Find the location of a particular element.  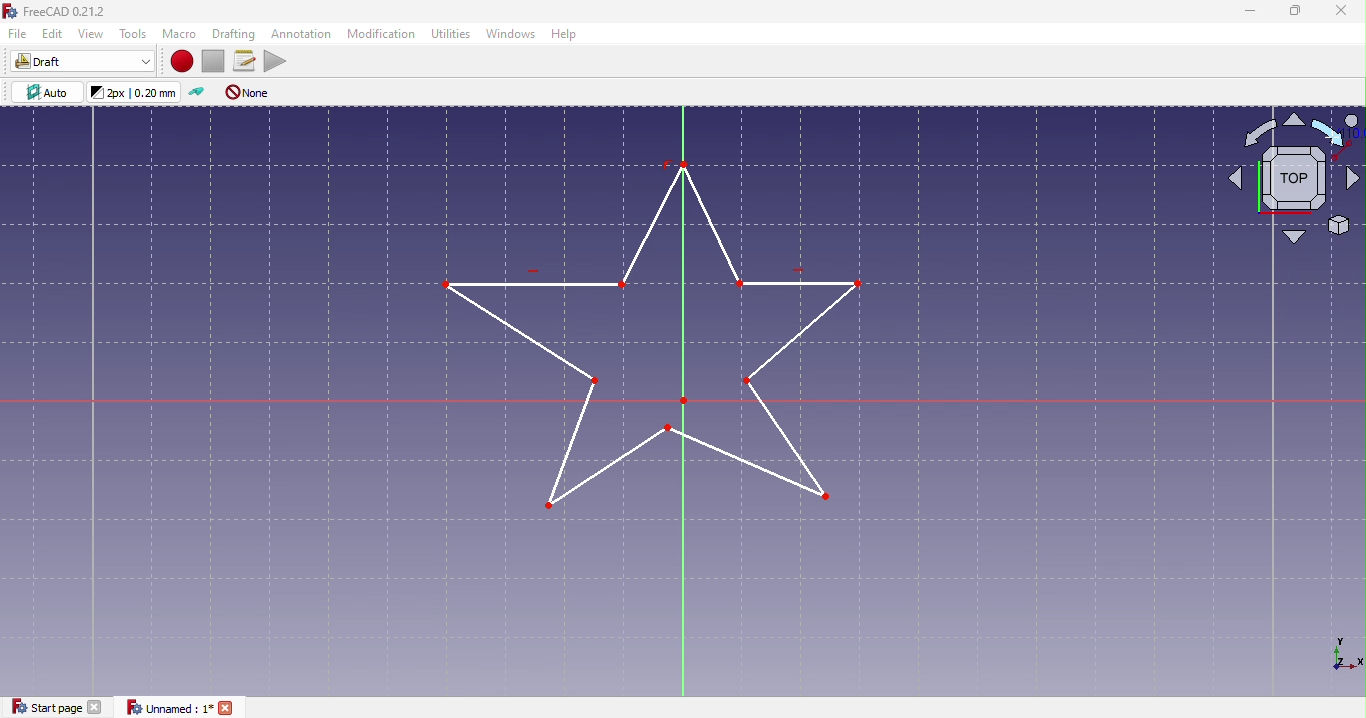

Execute macro is located at coordinates (275, 60).